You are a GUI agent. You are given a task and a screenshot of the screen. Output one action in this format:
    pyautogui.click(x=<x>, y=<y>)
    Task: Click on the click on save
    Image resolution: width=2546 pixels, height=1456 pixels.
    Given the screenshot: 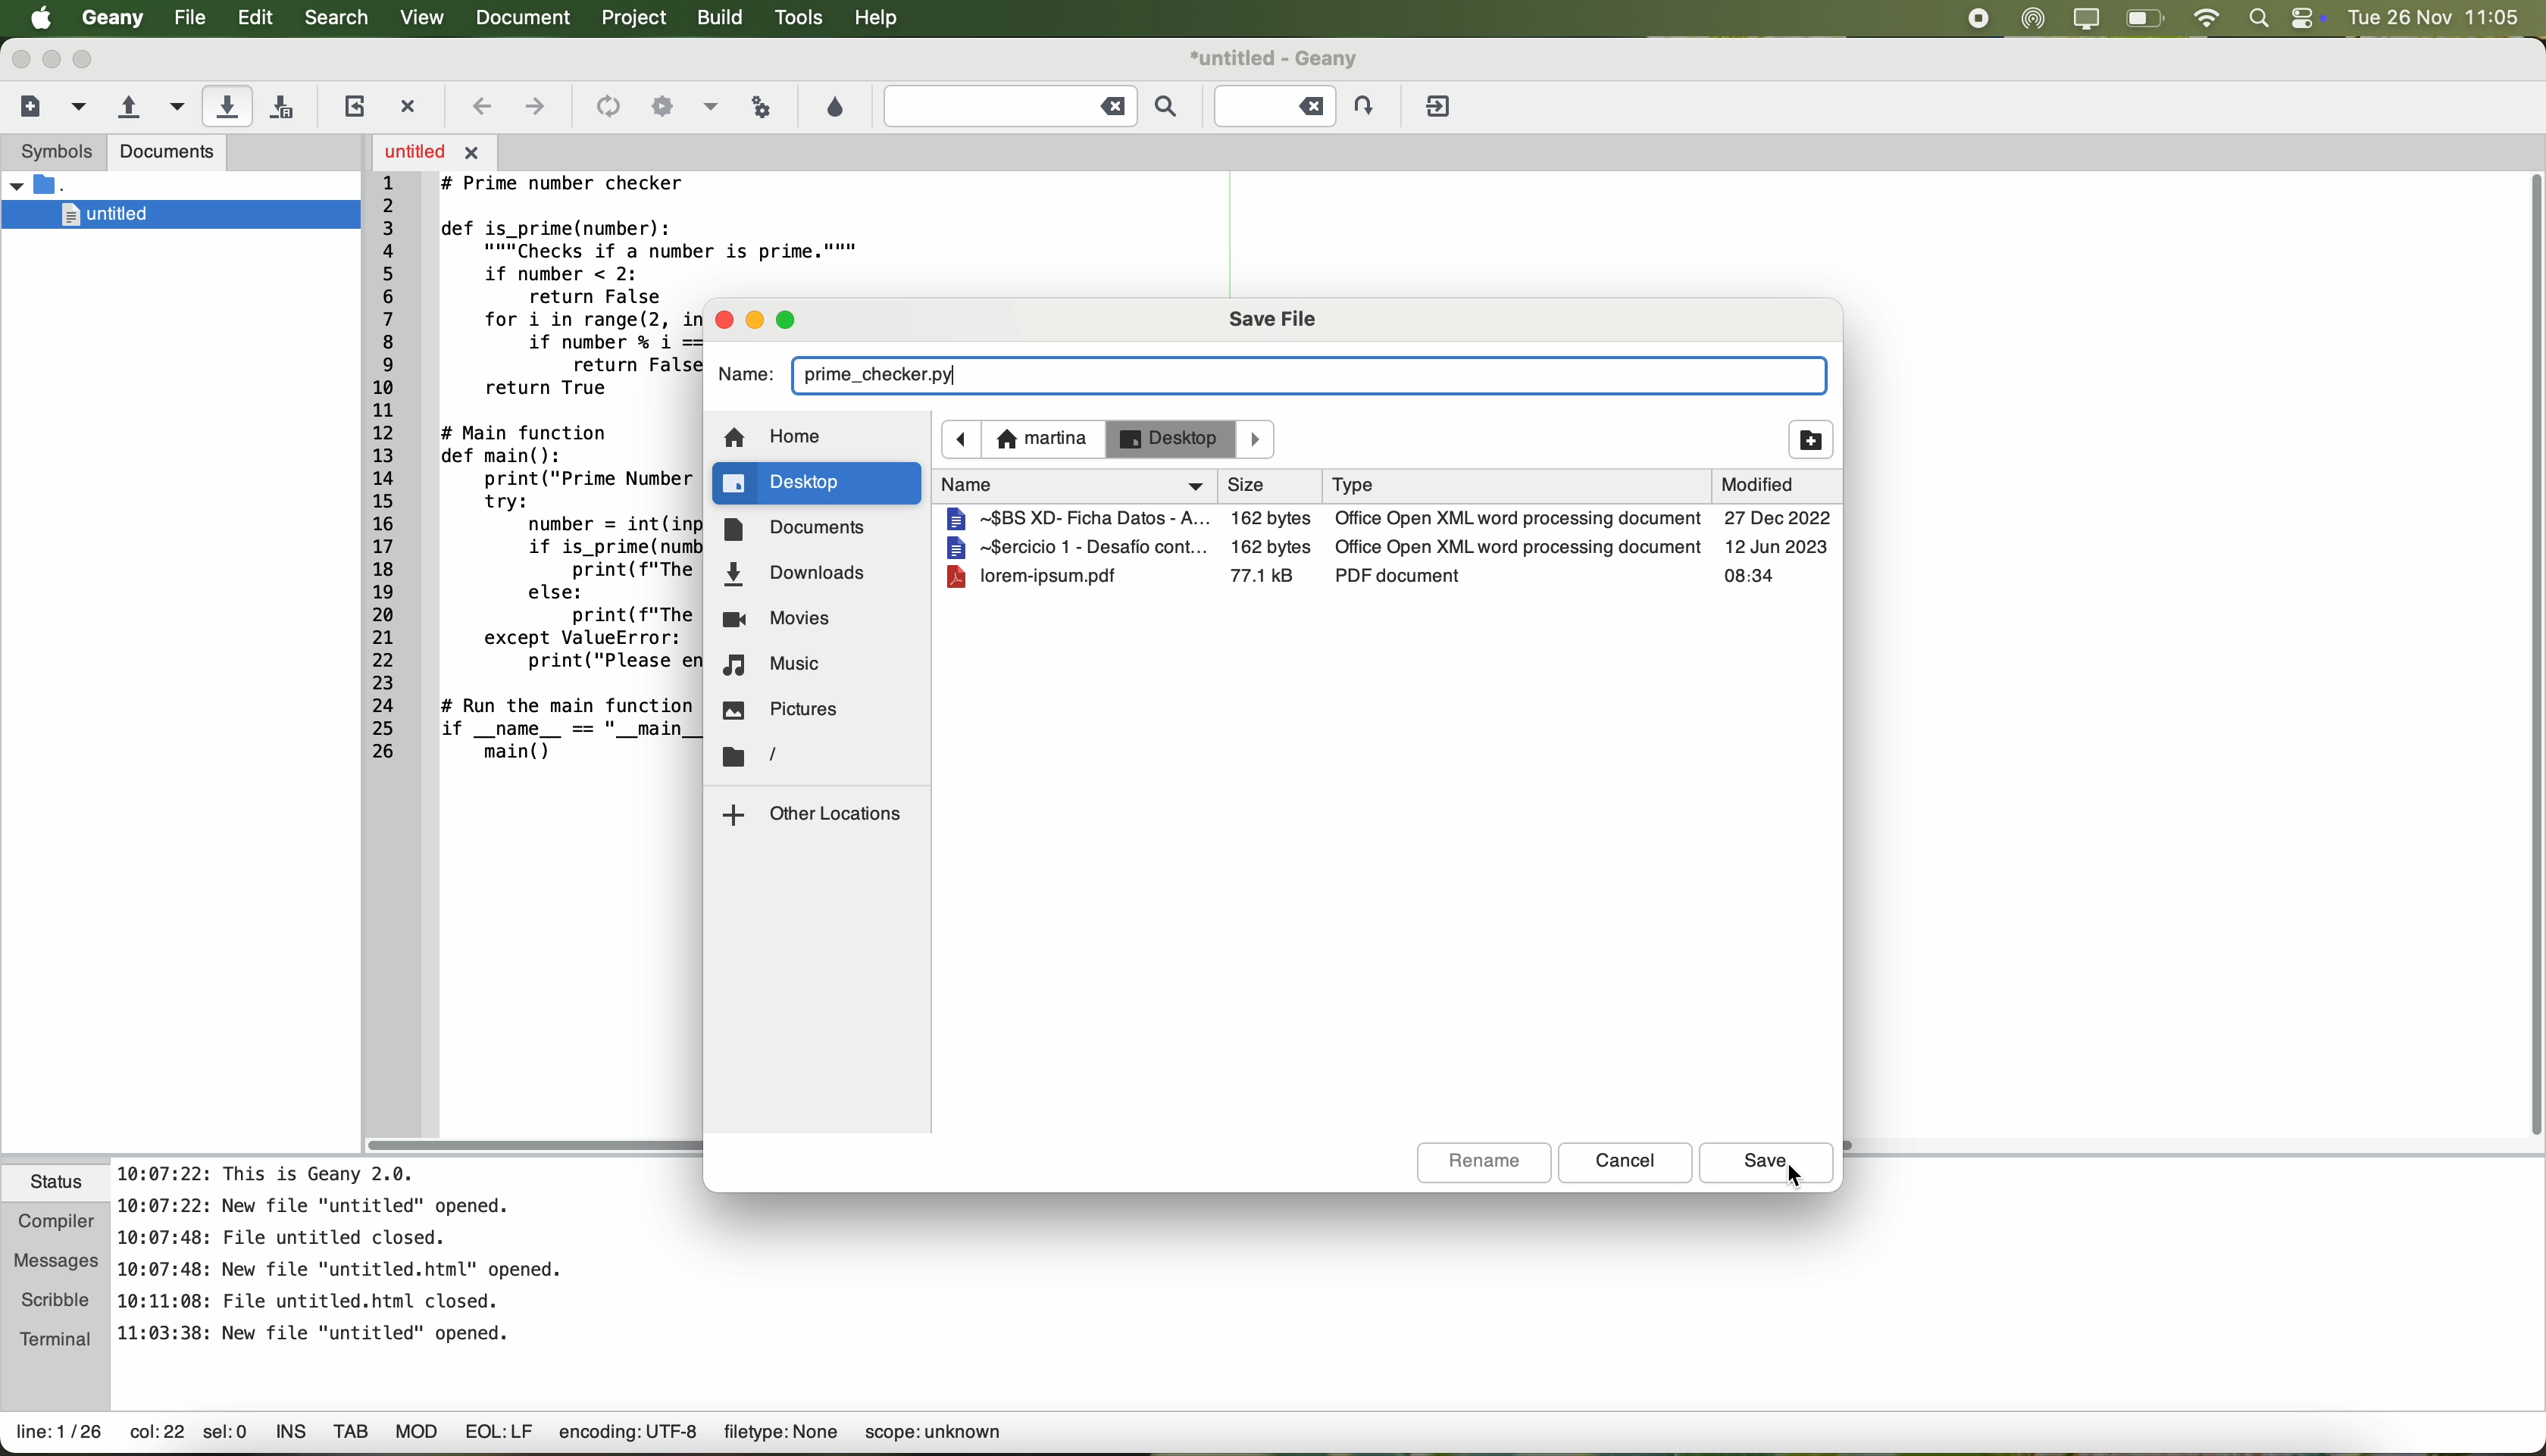 What is the action you would take?
    pyautogui.click(x=1767, y=1163)
    